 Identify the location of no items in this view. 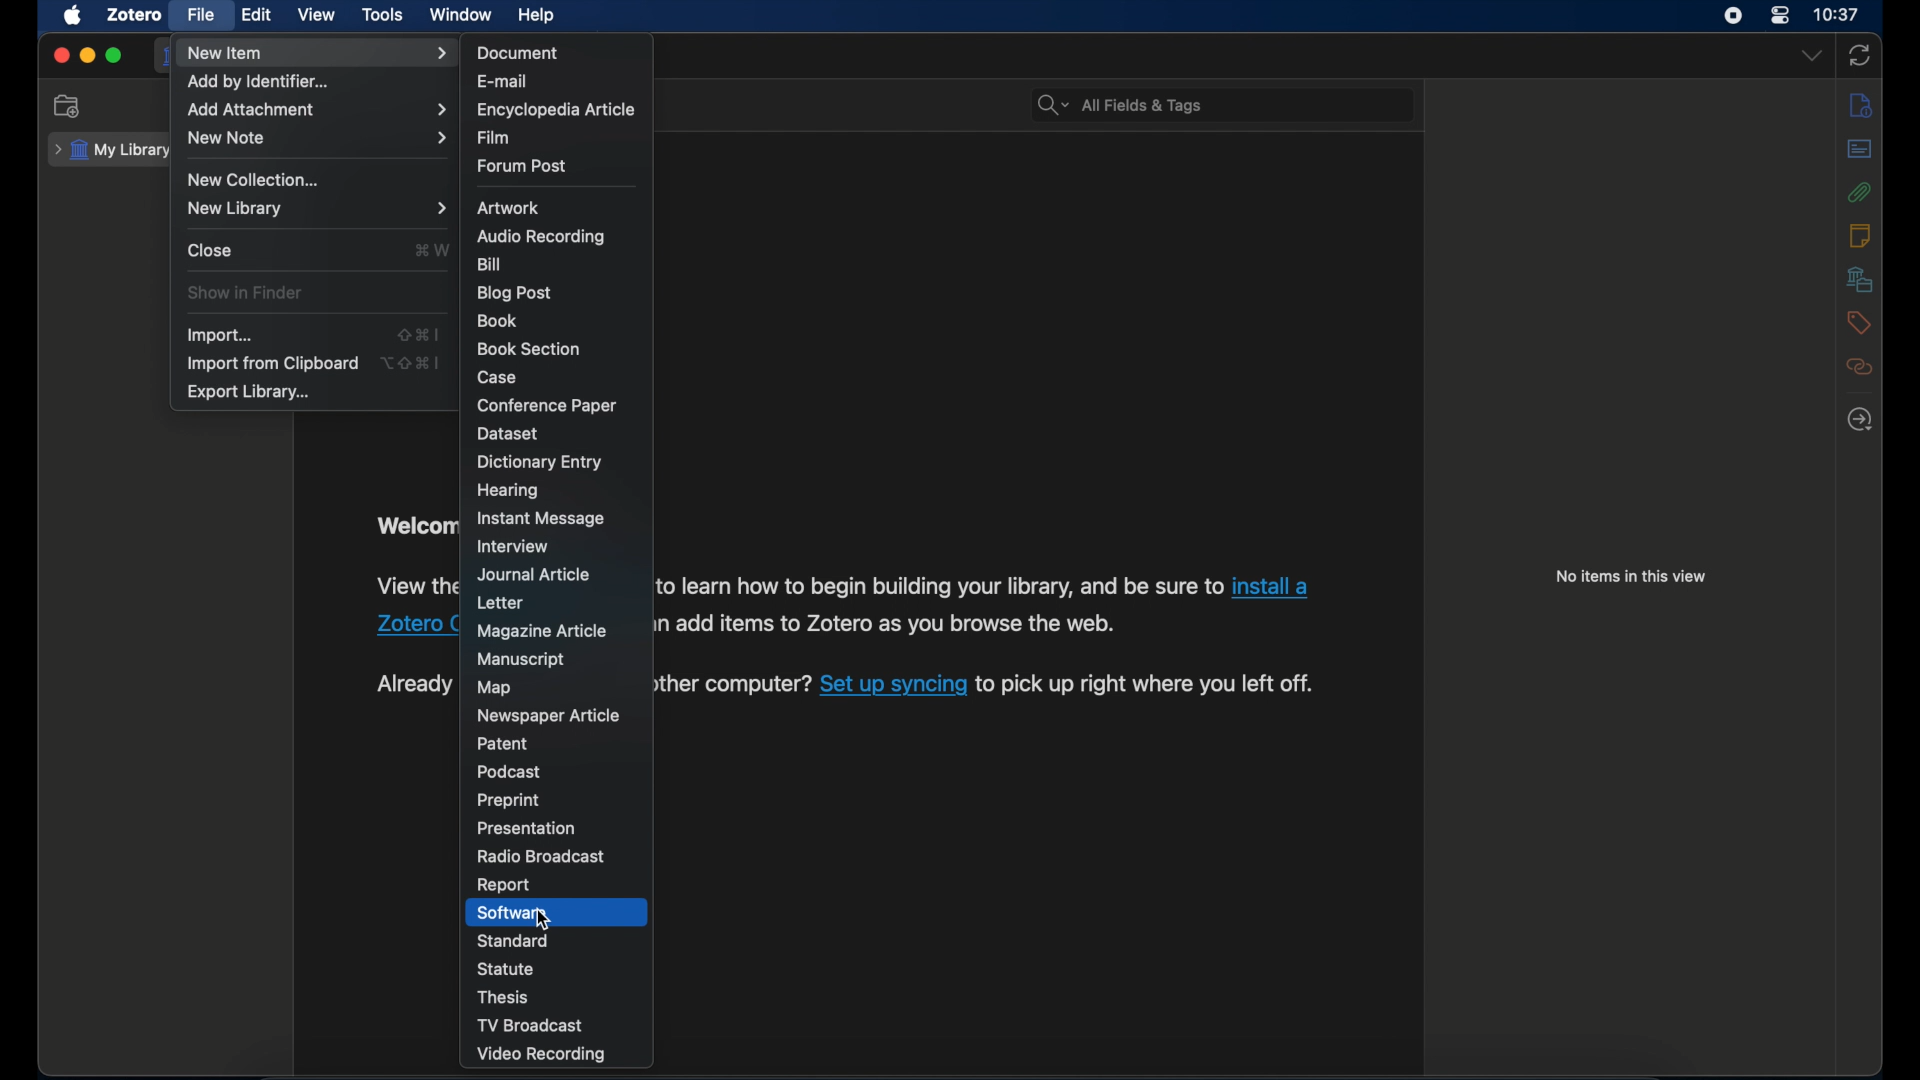
(1633, 577).